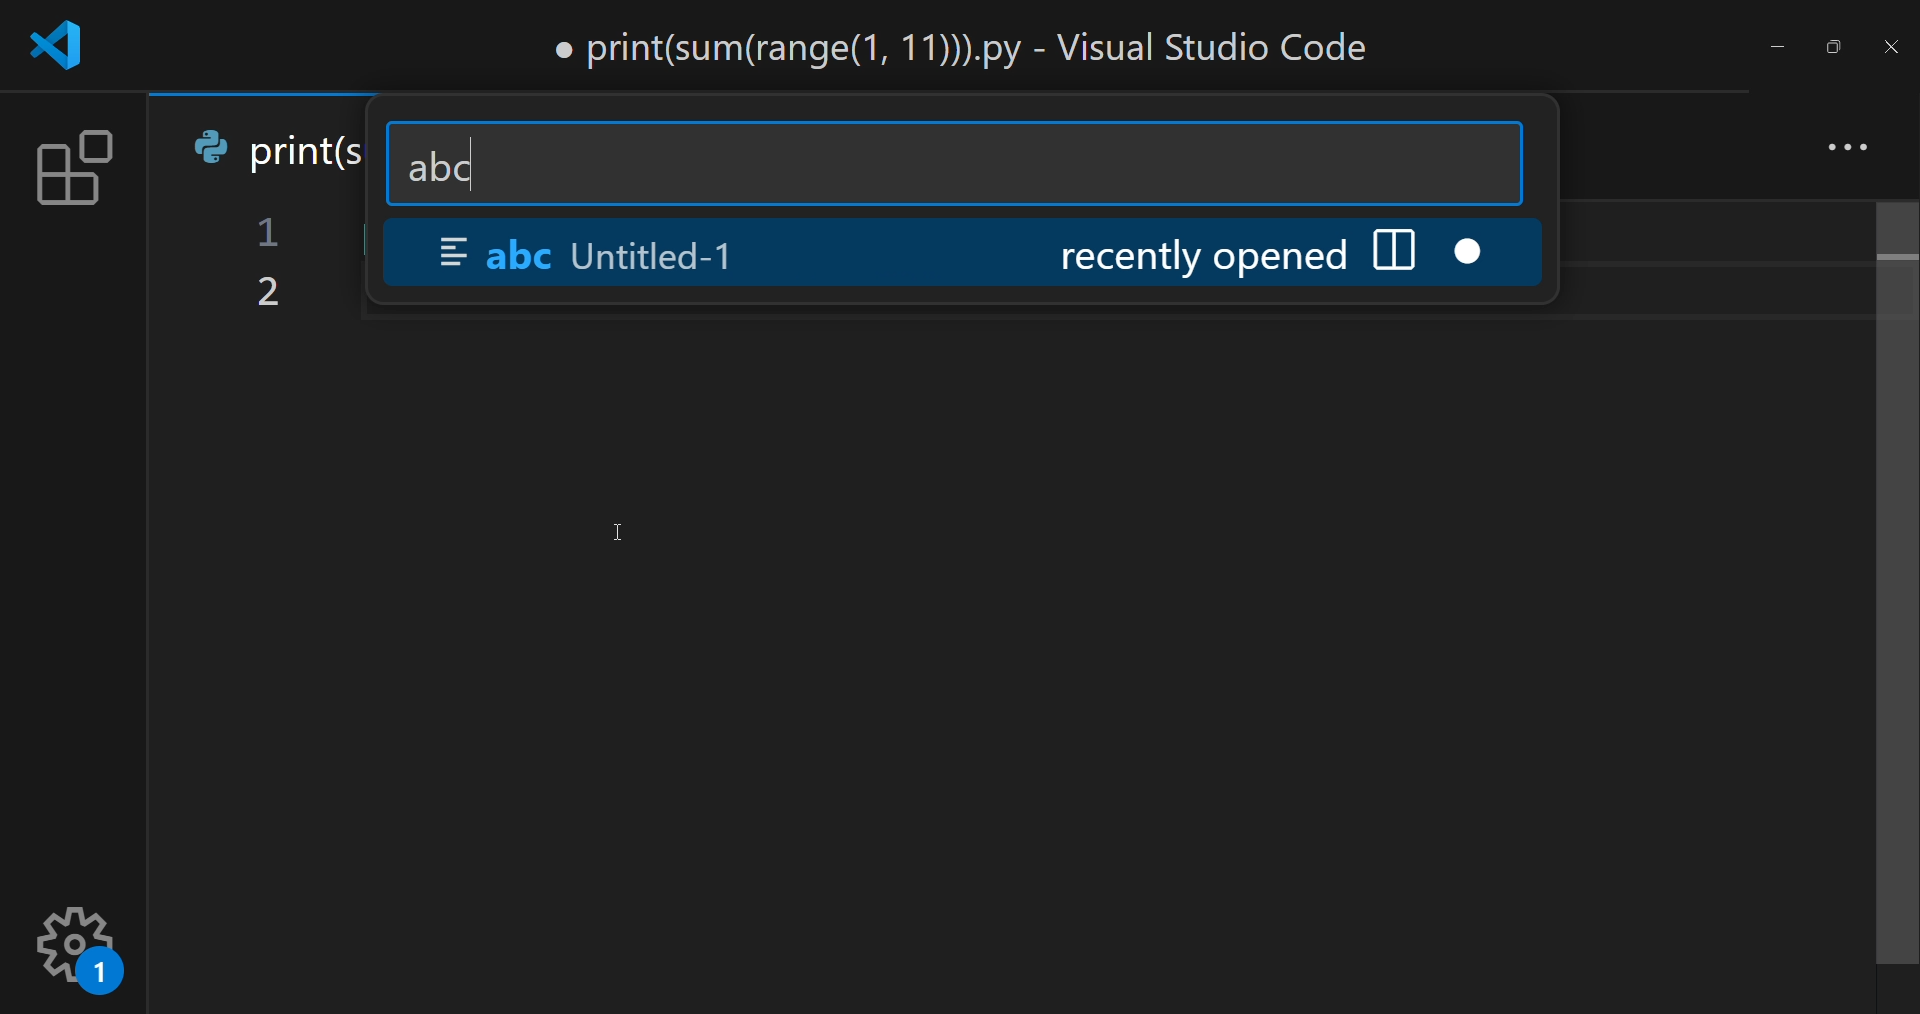 The width and height of the screenshot is (1920, 1014). Describe the element at coordinates (907, 251) in the screenshot. I see `abc Untitled-1 recently opened` at that location.